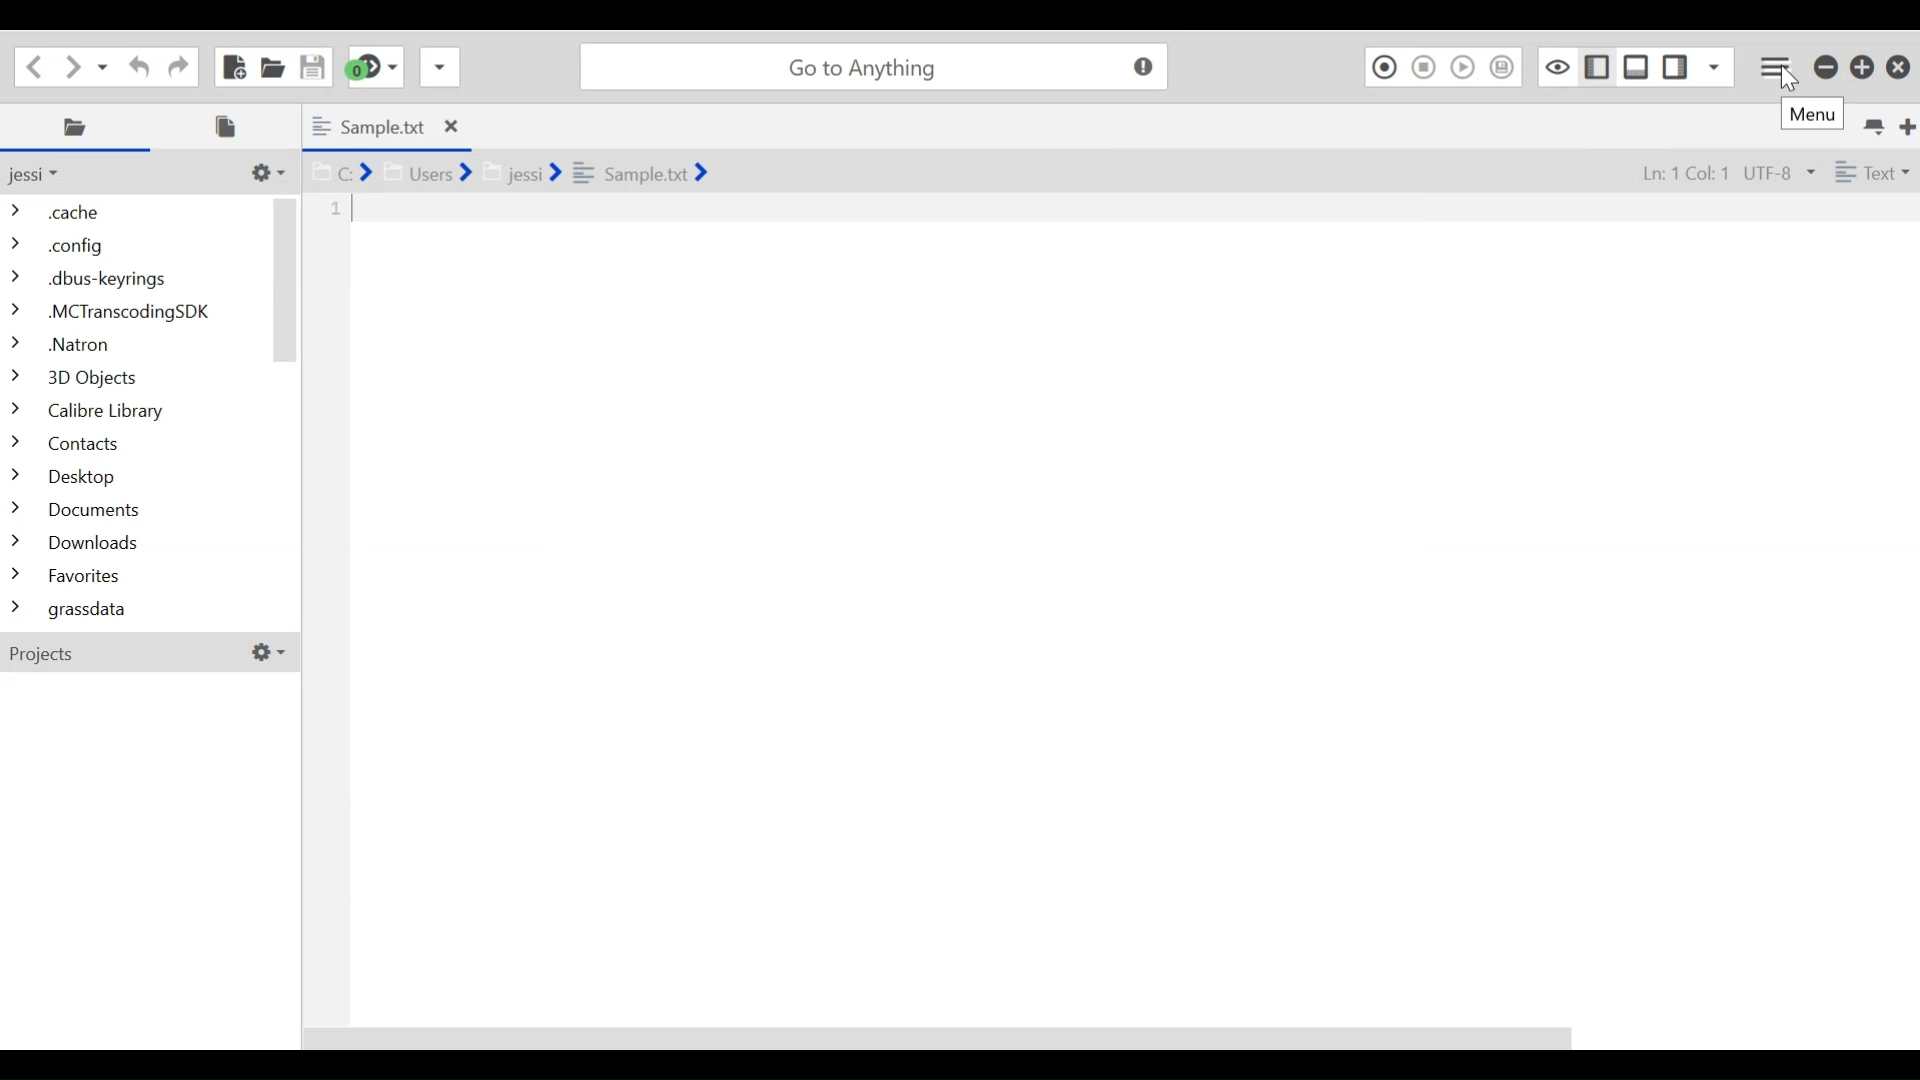 This screenshot has height=1080, width=1920. I want to click on Close, so click(1898, 68).